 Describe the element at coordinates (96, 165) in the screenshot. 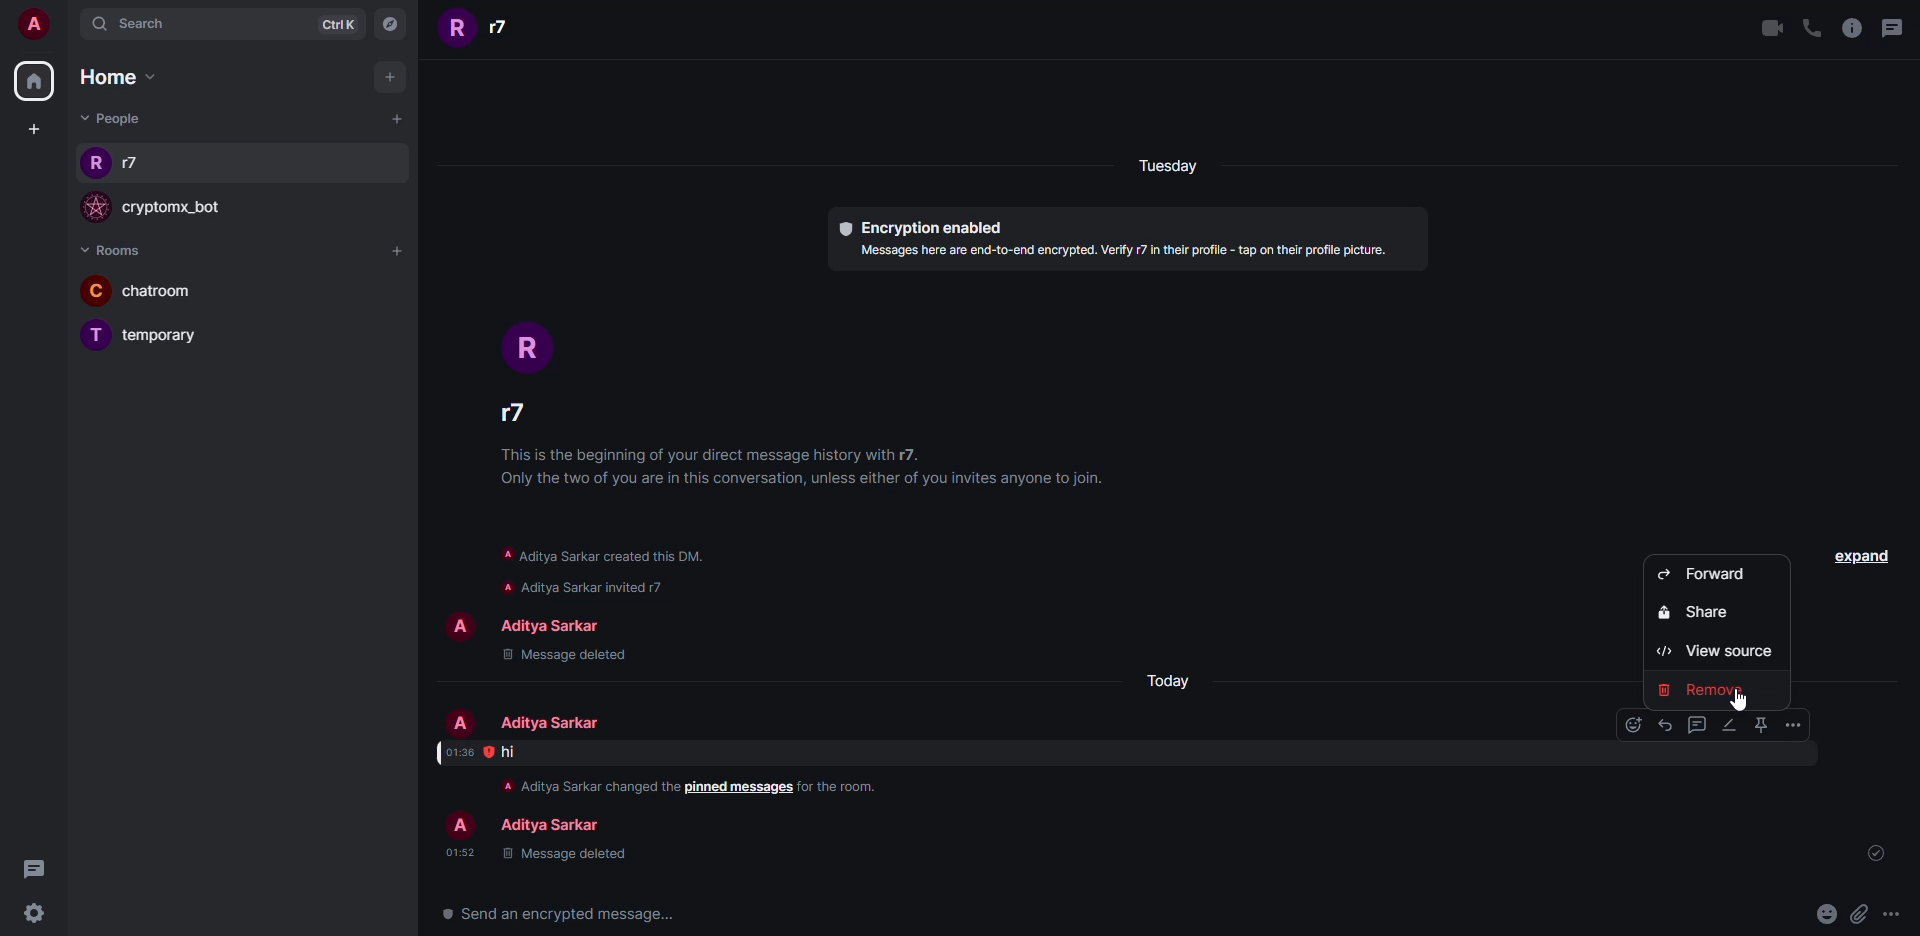

I see `profile` at that location.